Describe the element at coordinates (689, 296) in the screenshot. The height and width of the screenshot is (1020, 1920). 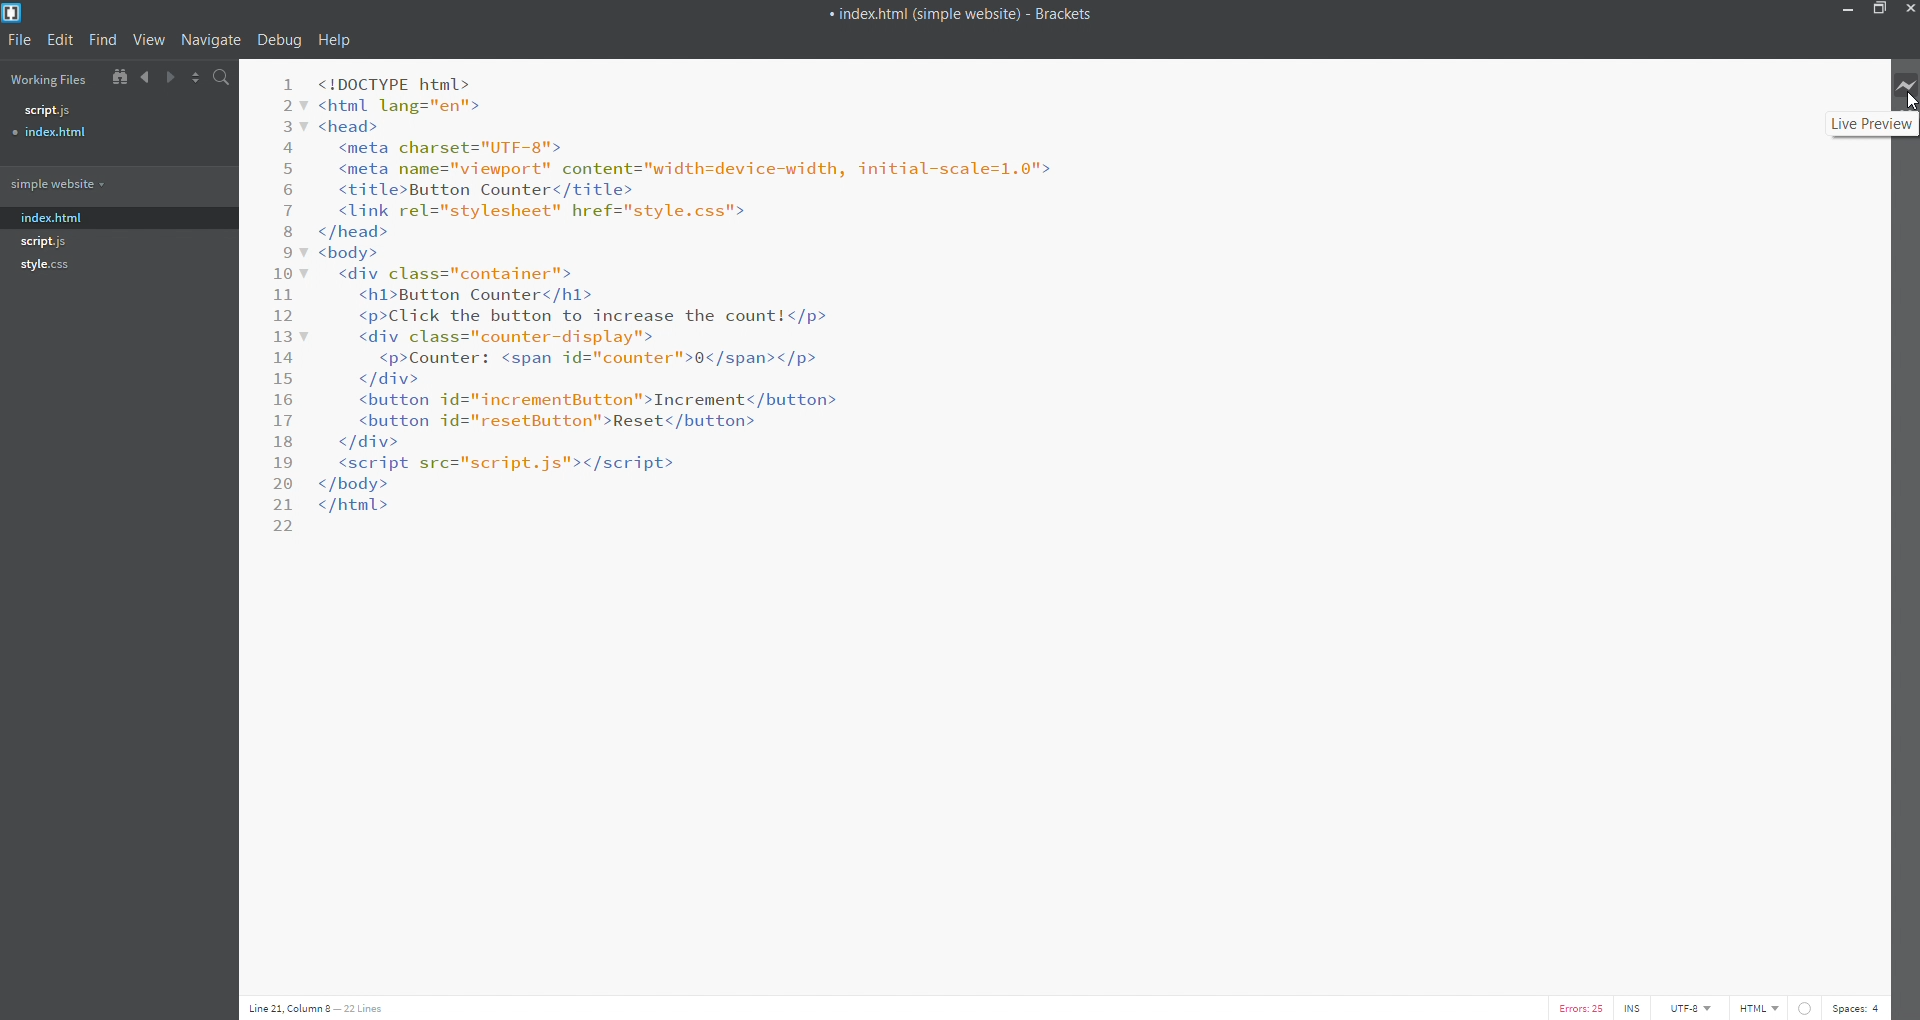
I see `code editor` at that location.